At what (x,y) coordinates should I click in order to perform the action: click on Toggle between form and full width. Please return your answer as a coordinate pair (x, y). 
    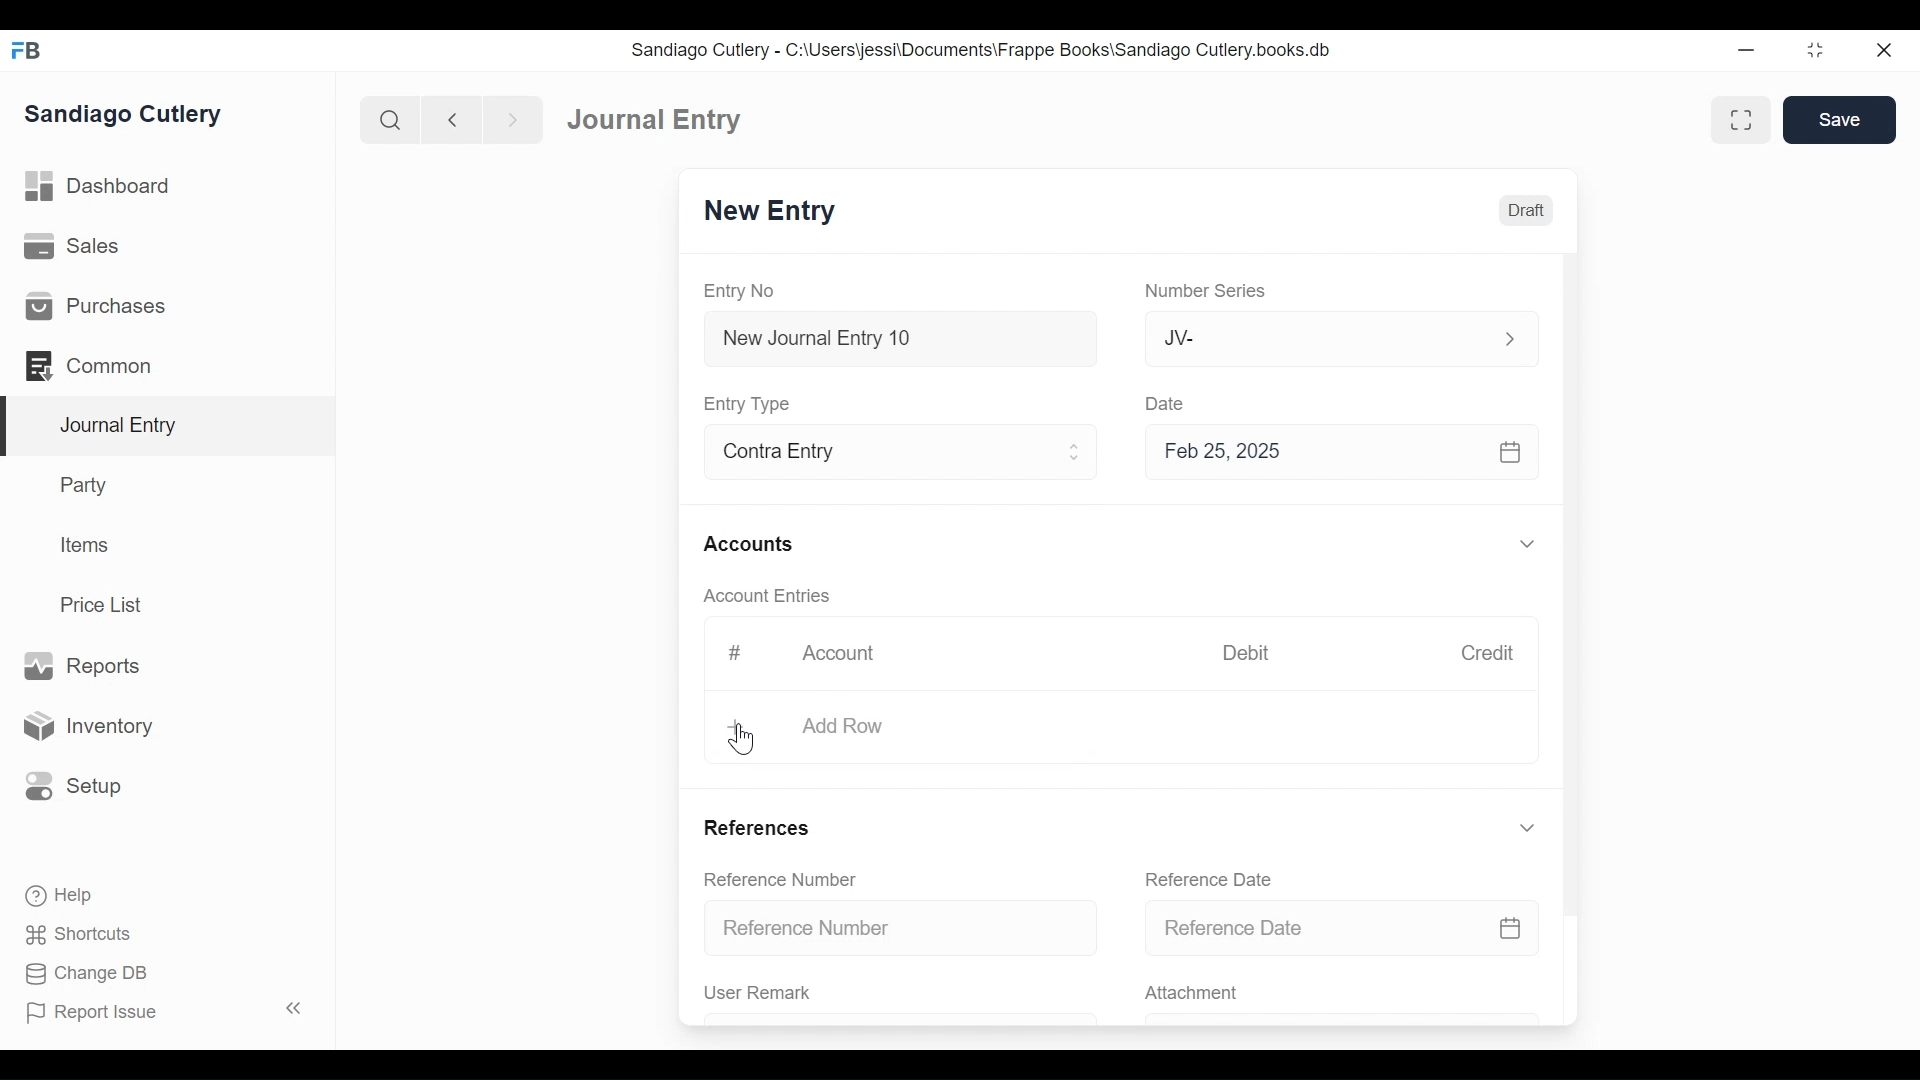
    Looking at the image, I should click on (1738, 118).